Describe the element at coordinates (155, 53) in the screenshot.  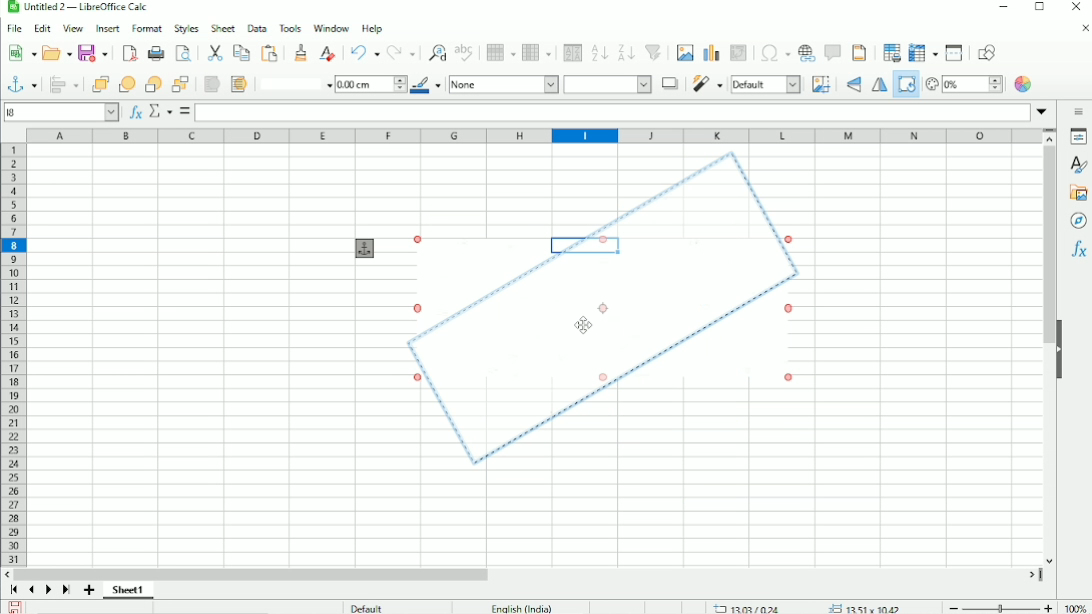
I see `Print` at that location.